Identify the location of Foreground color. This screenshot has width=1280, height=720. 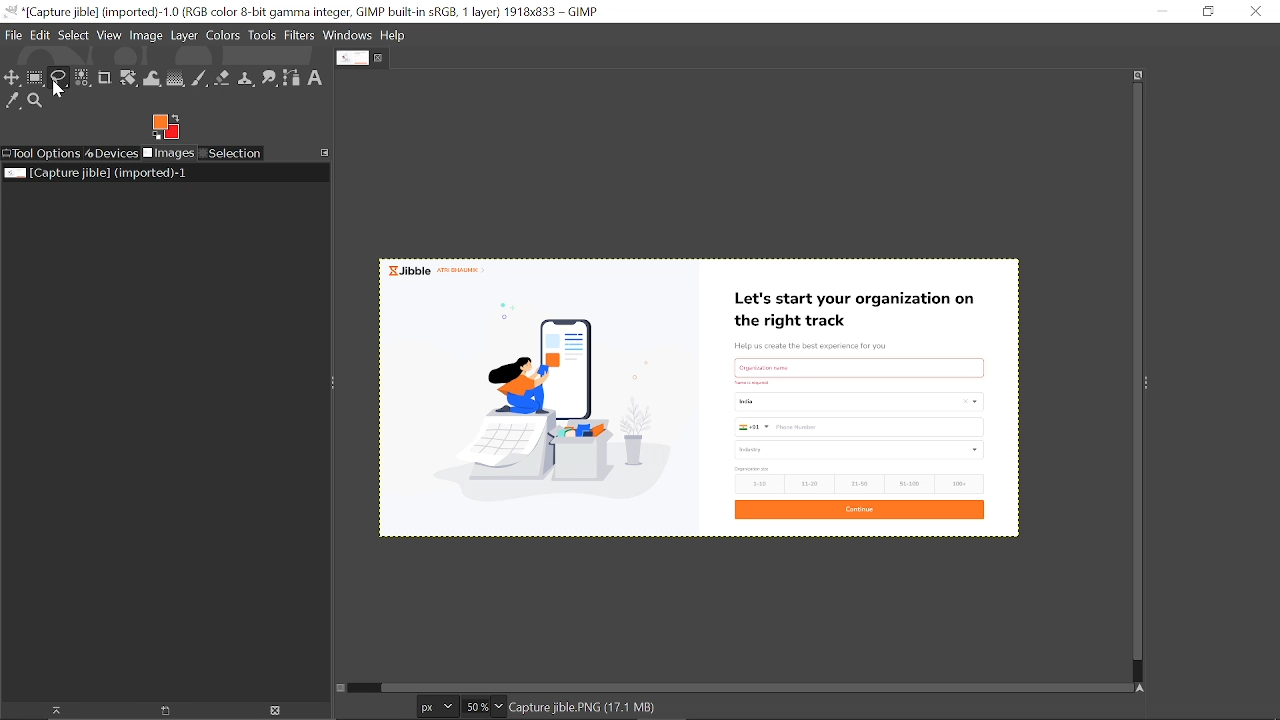
(166, 127).